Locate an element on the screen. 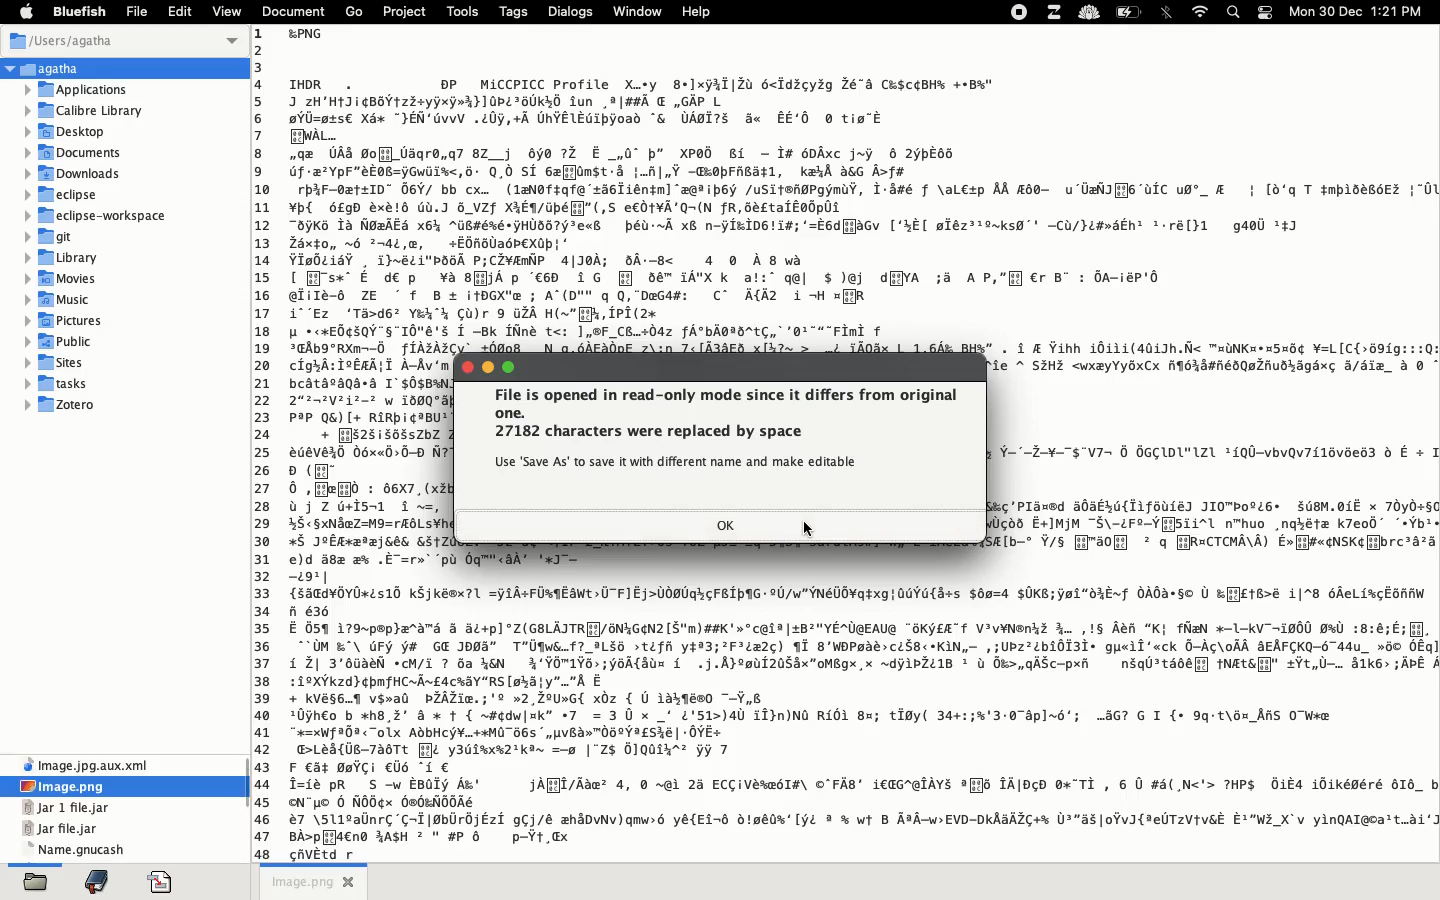 The width and height of the screenshot is (1440, 900). internet is located at coordinates (1201, 12).